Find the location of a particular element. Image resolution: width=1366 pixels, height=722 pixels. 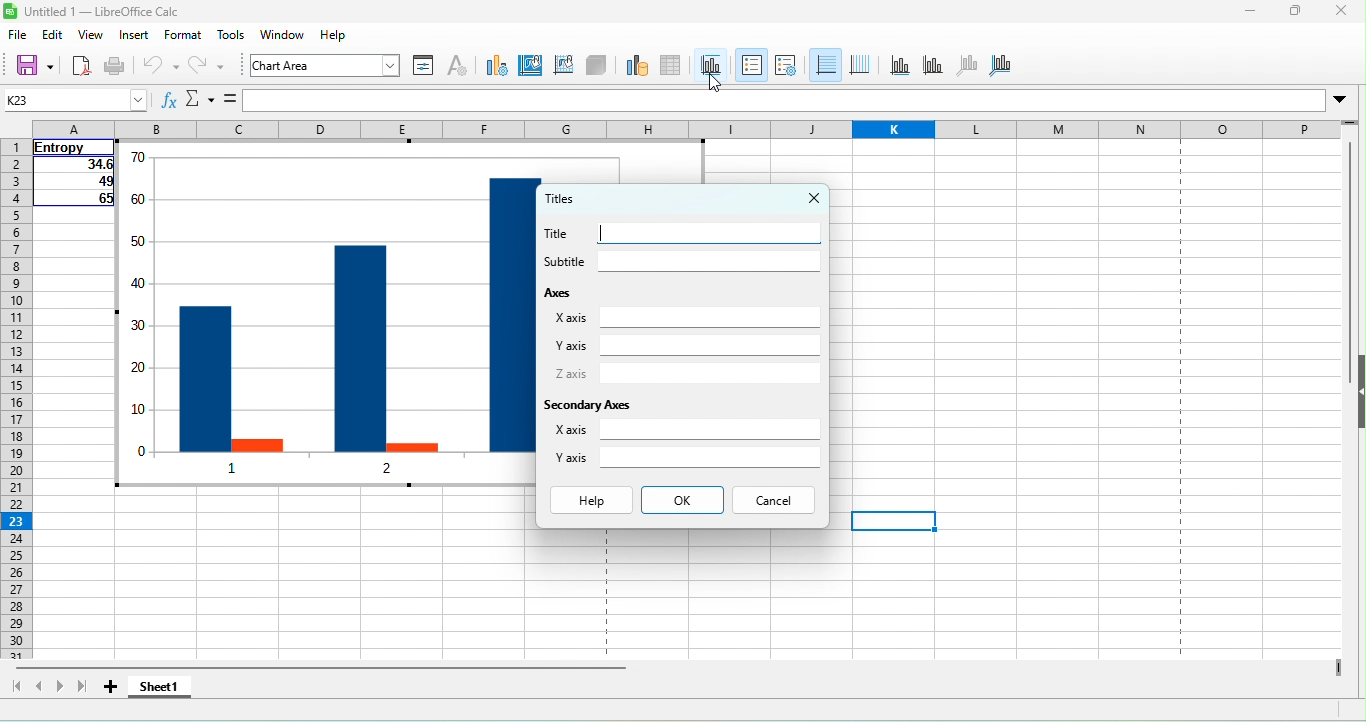

scroll to last sheet is located at coordinates (82, 687).